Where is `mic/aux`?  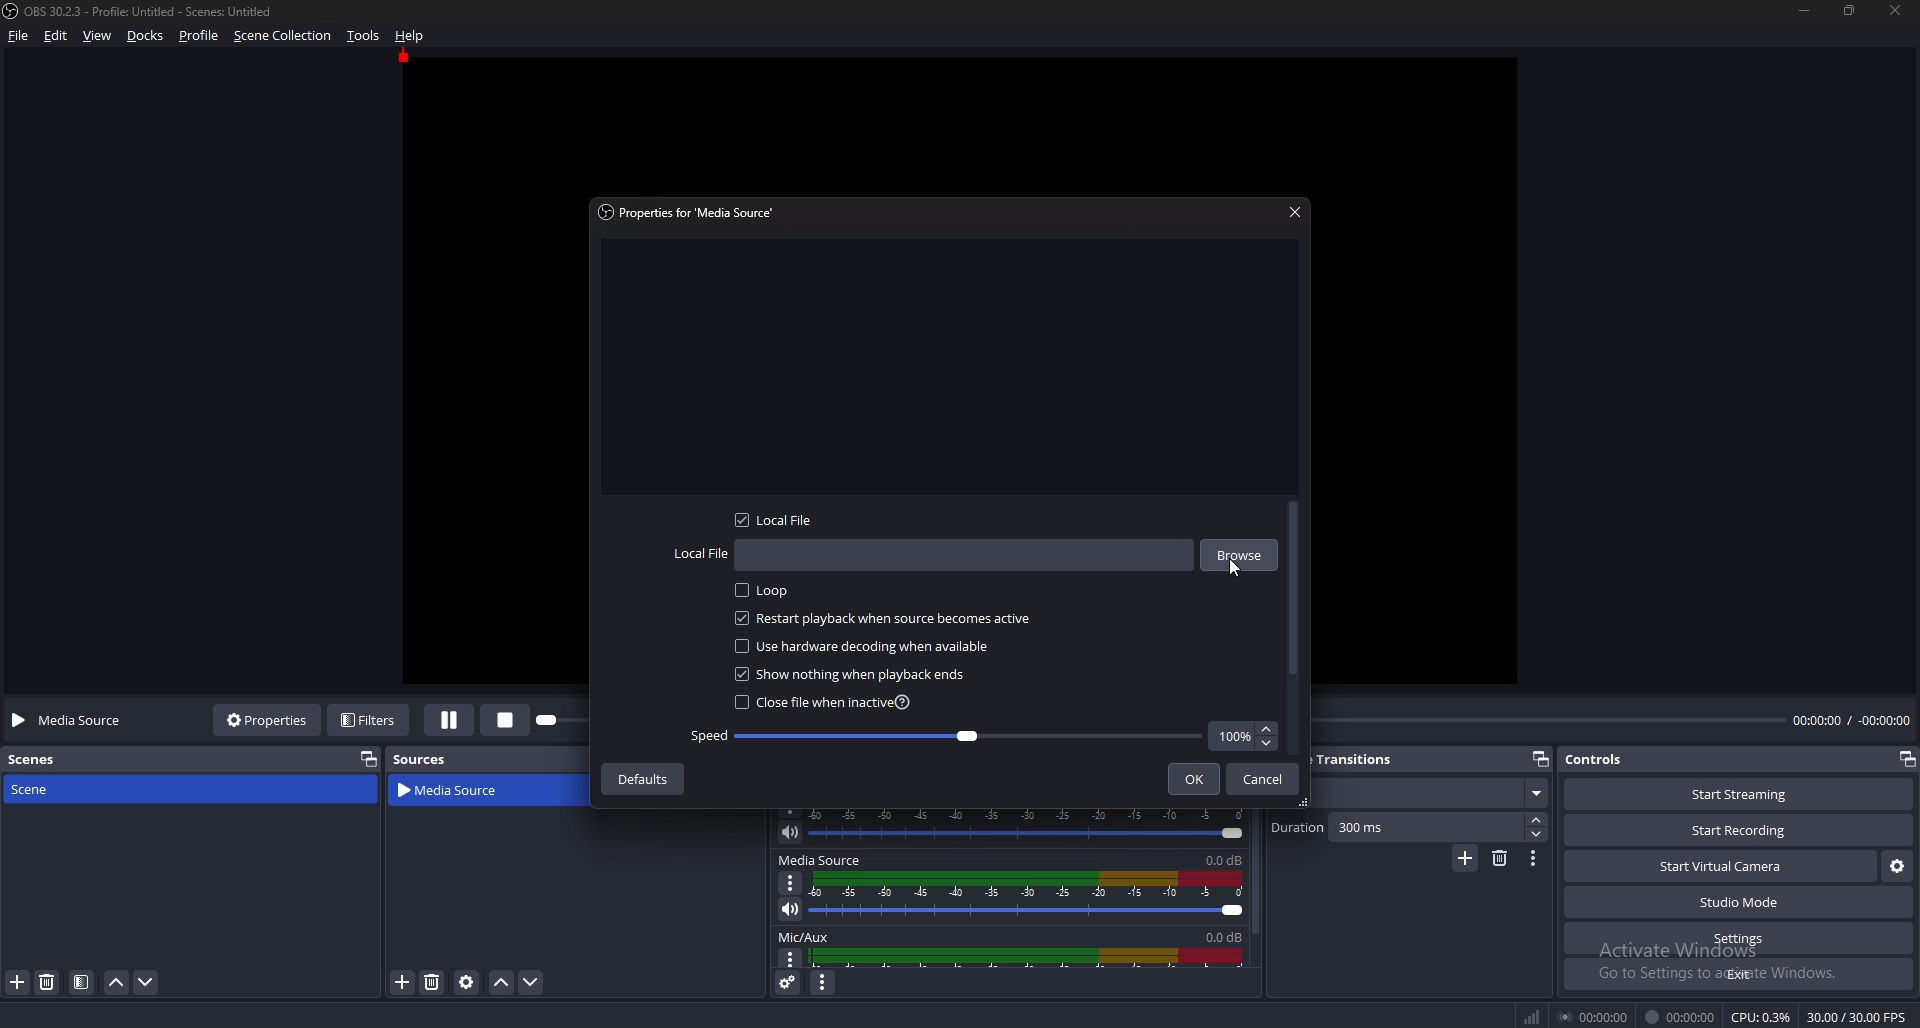
mic/aux is located at coordinates (807, 936).